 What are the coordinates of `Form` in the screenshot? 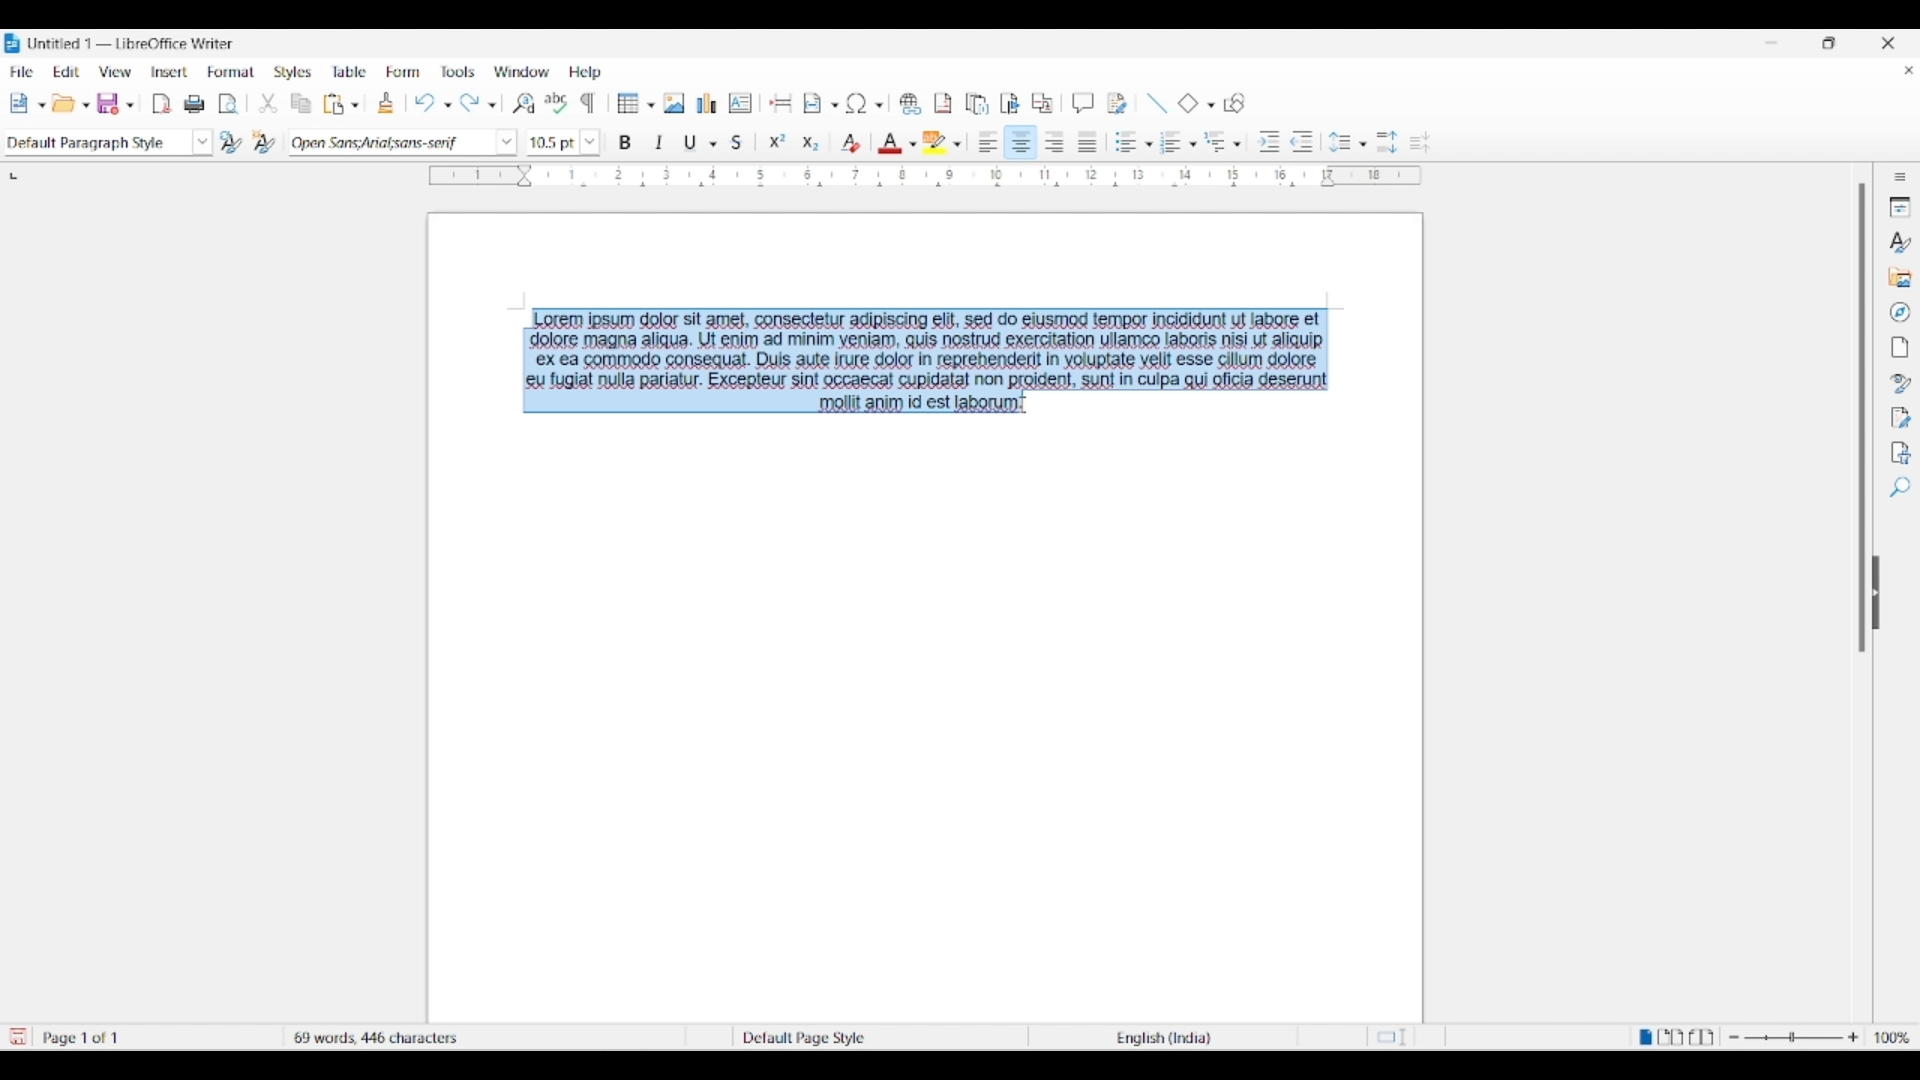 It's located at (402, 71).